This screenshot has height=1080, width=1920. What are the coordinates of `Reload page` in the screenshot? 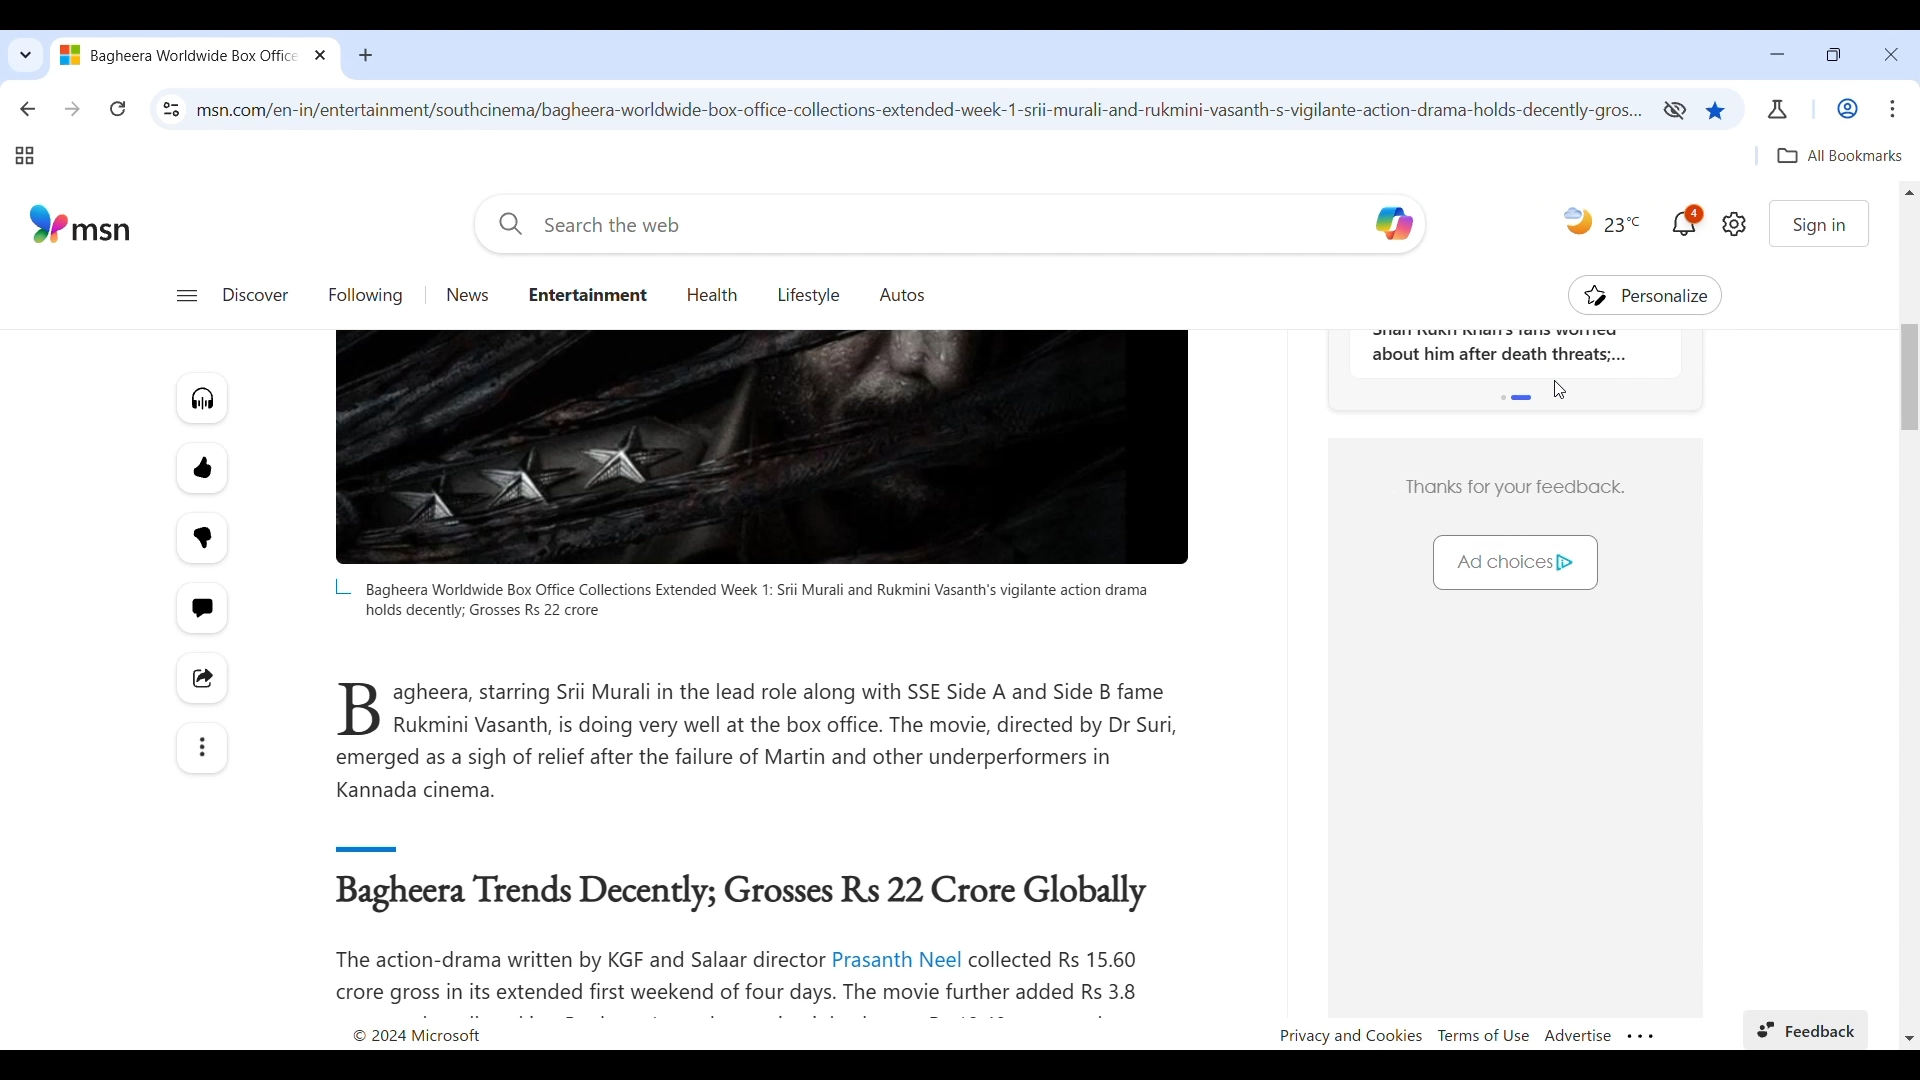 It's located at (118, 108).